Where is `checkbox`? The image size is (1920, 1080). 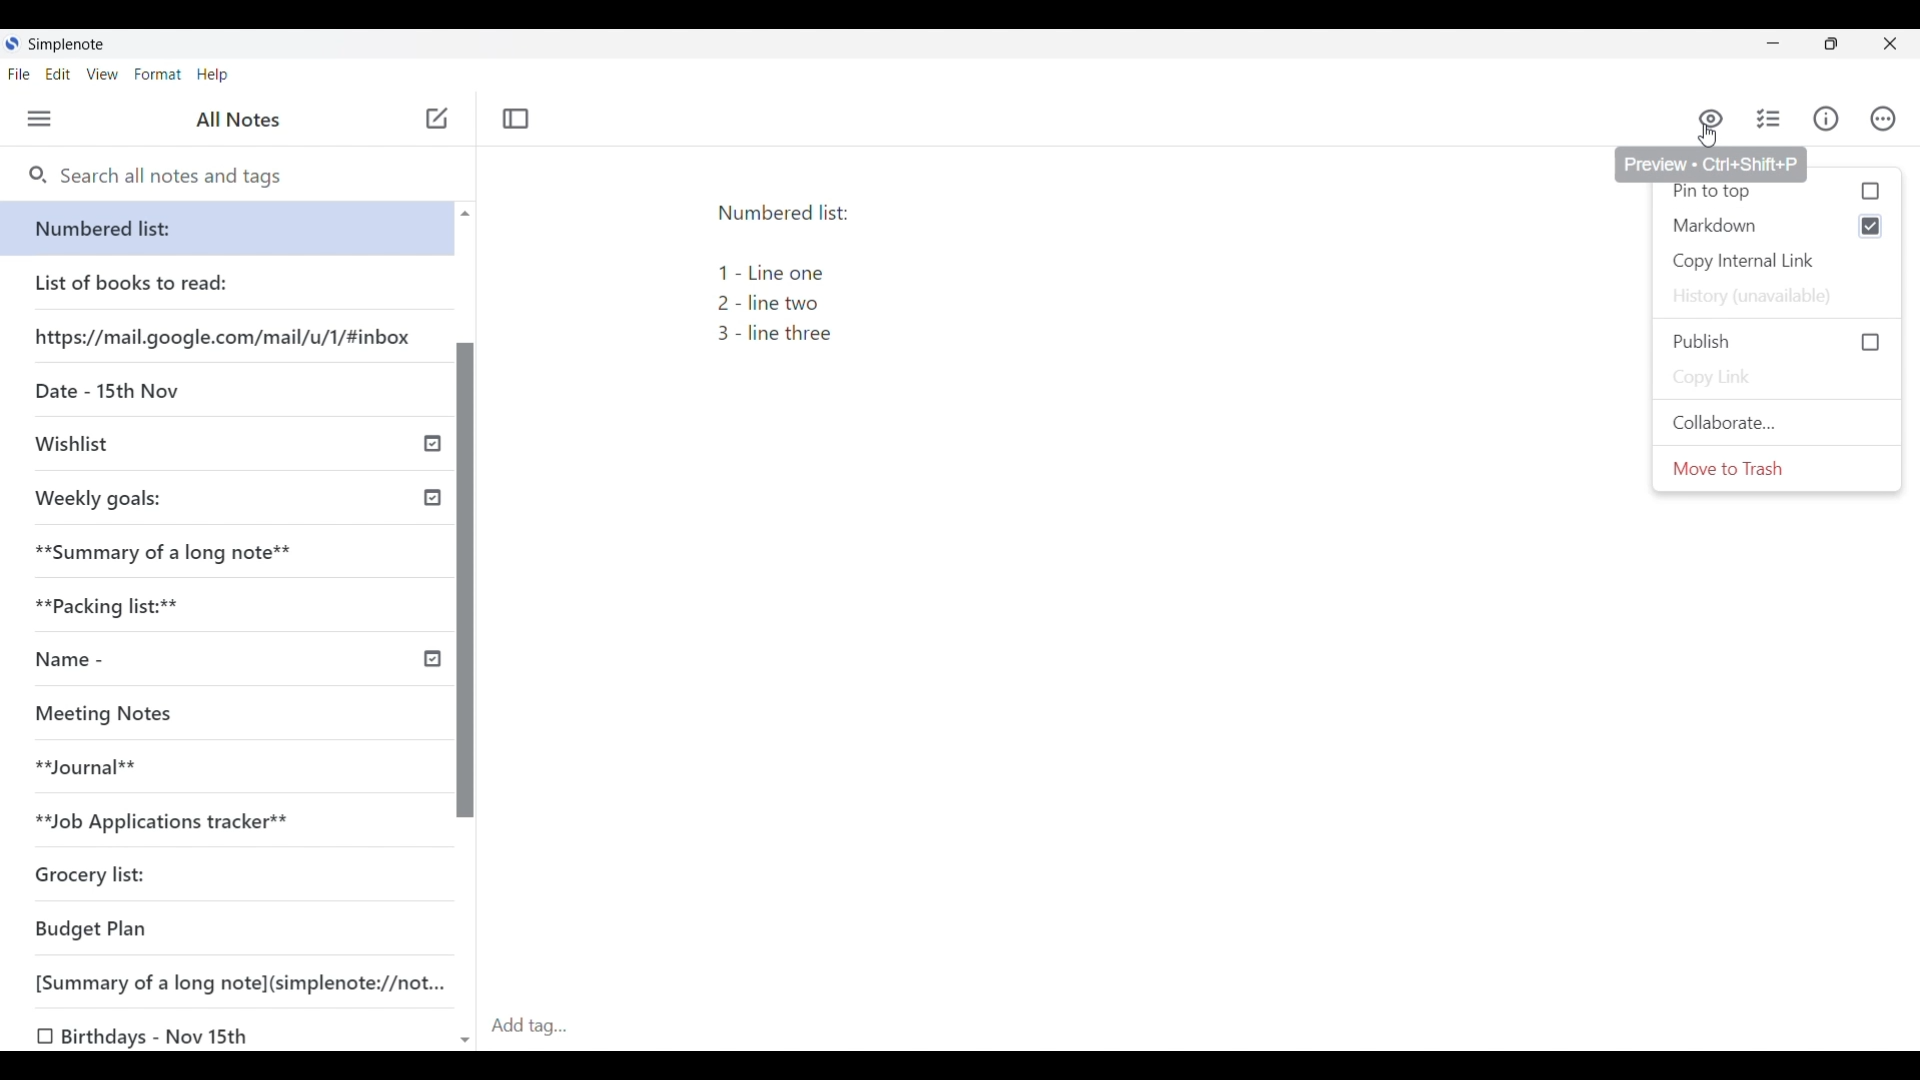
checkbox is located at coordinates (1873, 343).